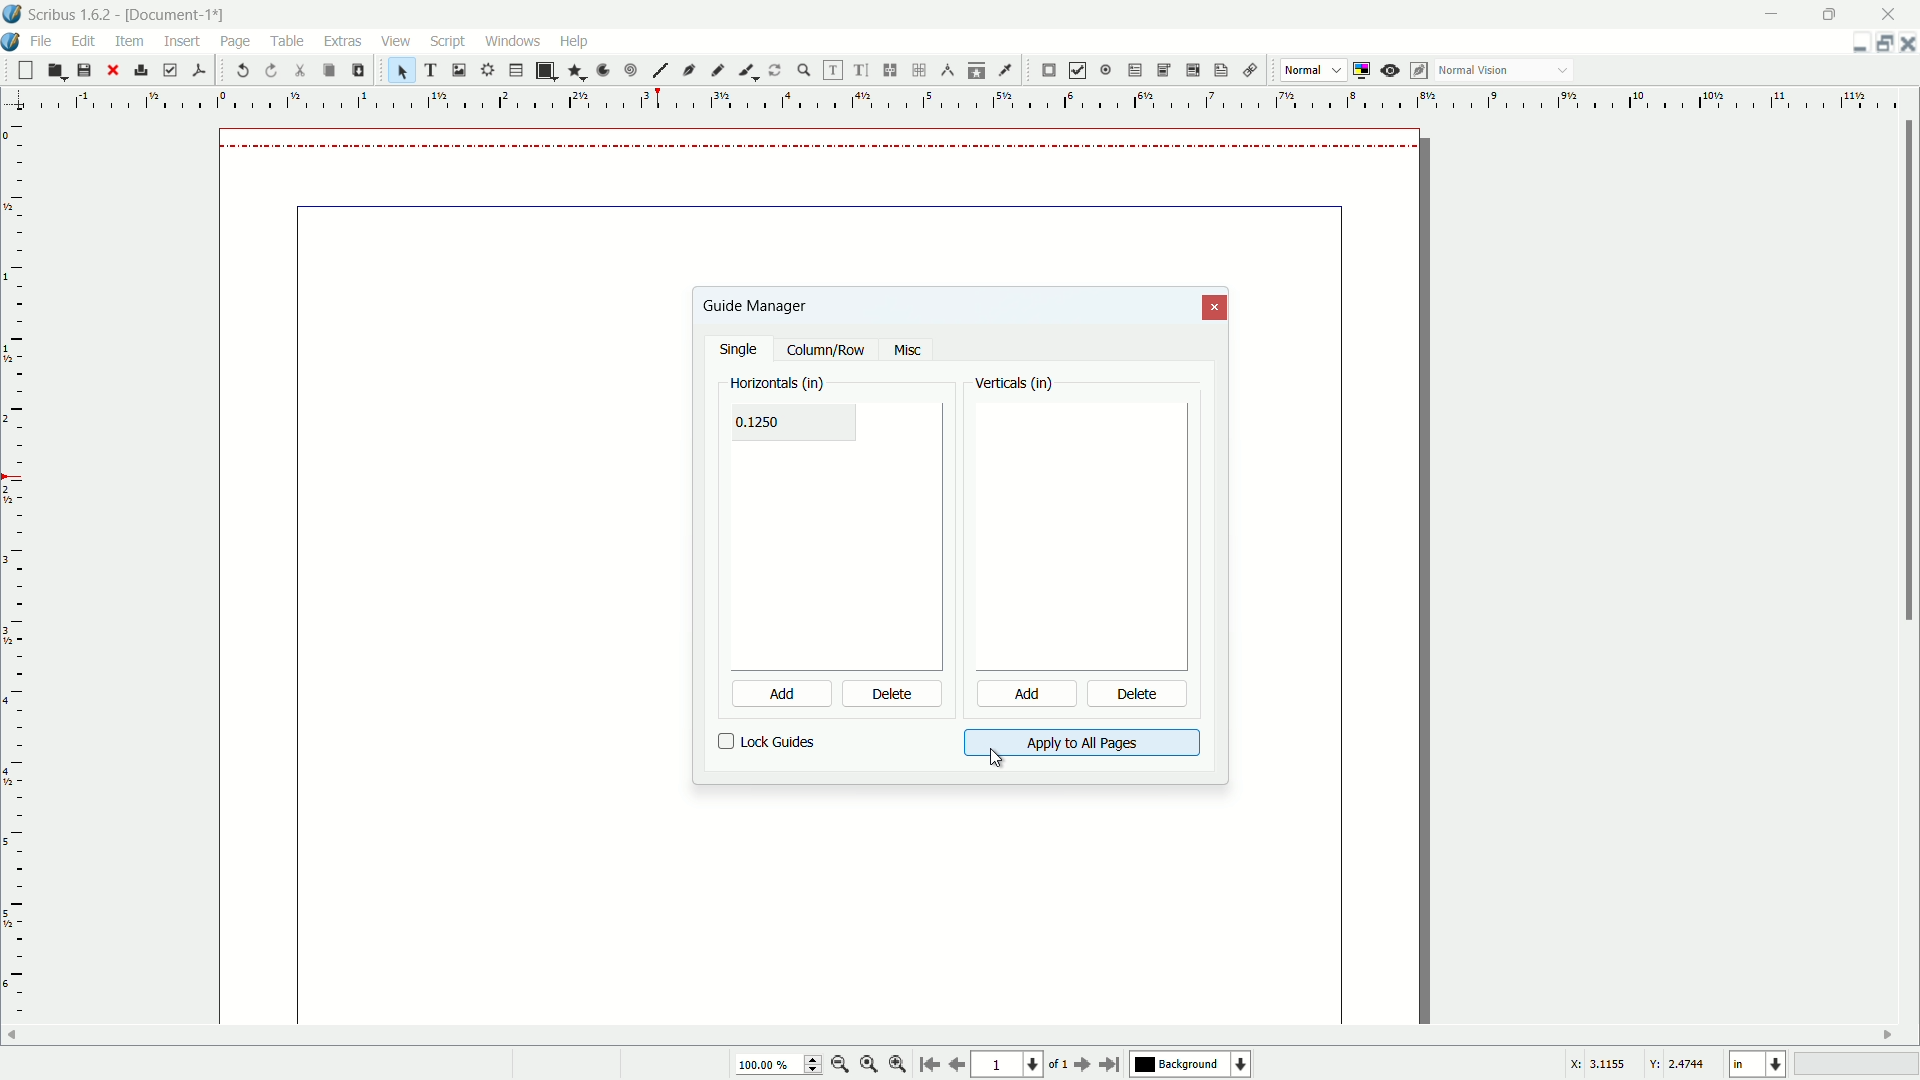 This screenshot has width=1920, height=1080. I want to click on measuring scale, so click(952, 101).